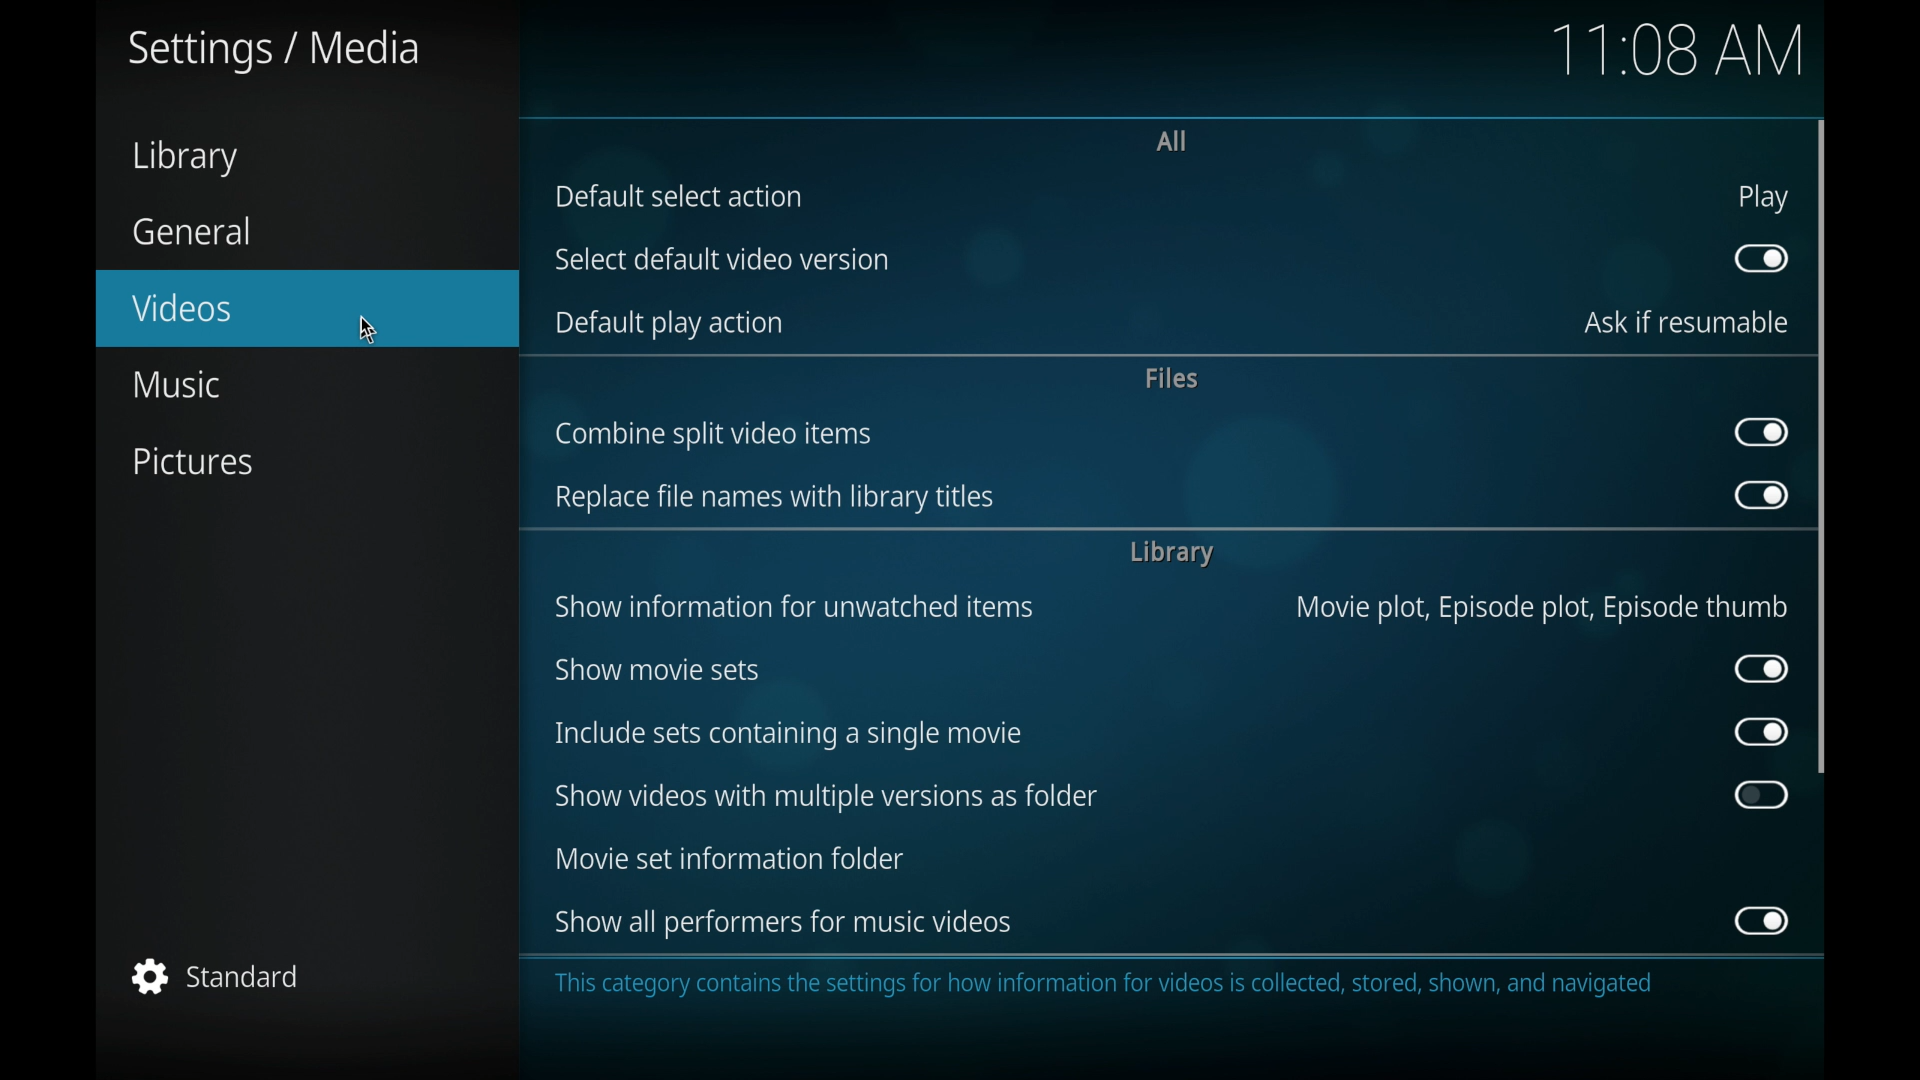 The width and height of the screenshot is (1920, 1080). What do you see at coordinates (367, 327) in the screenshot?
I see `cursor` at bounding box center [367, 327].